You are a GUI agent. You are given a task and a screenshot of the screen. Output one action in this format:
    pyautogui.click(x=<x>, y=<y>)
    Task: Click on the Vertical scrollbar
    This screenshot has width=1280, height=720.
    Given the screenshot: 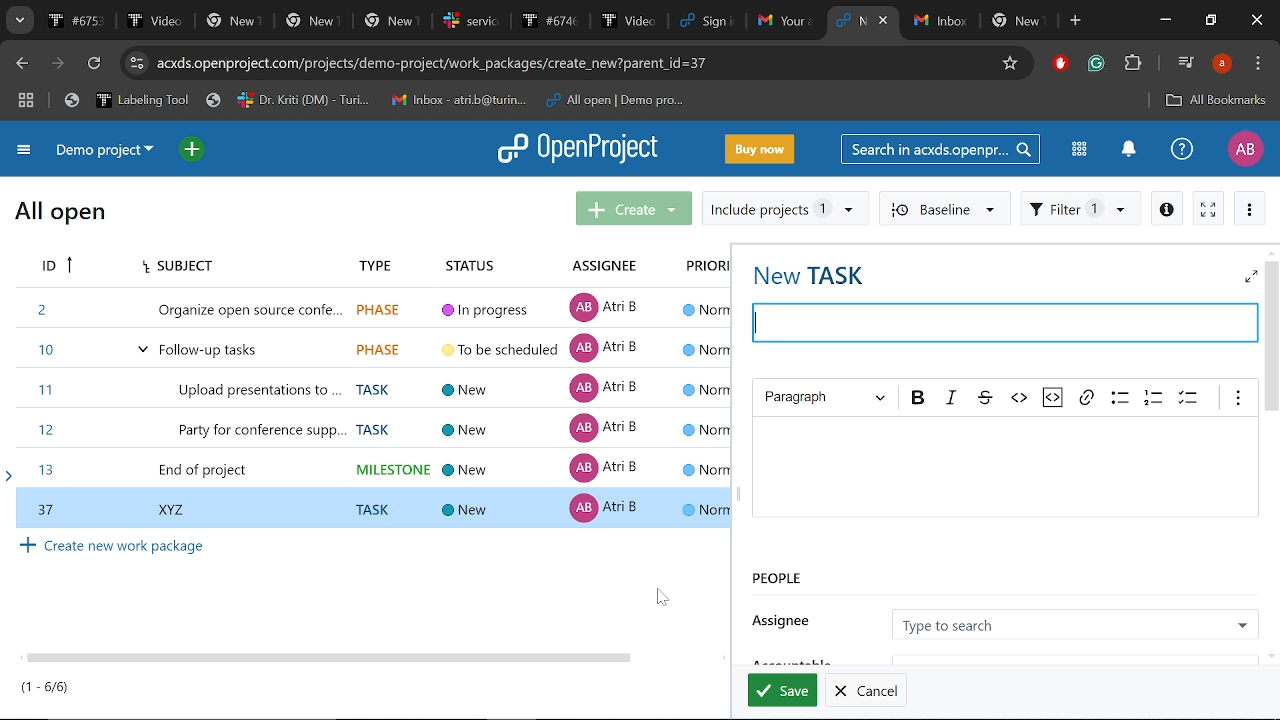 What is the action you would take?
    pyautogui.click(x=1272, y=337)
    